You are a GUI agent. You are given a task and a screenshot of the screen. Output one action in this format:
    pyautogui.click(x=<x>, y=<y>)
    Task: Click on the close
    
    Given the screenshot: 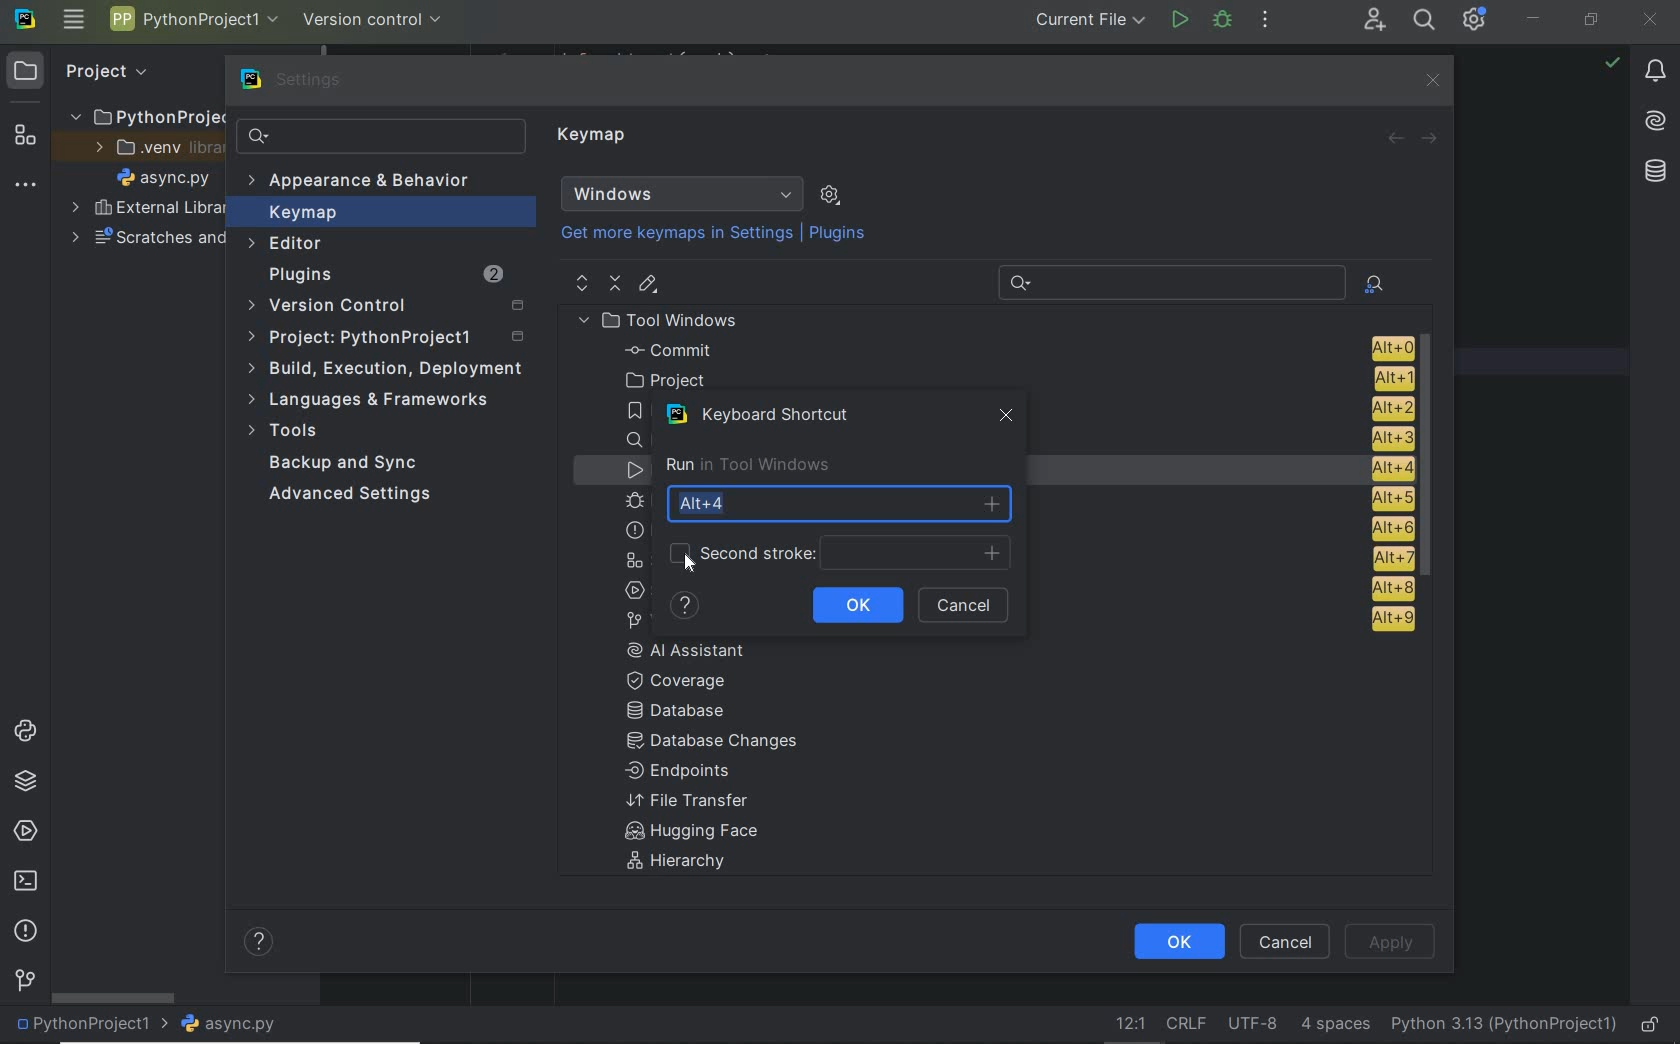 What is the action you would take?
    pyautogui.click(x=1431, y=80)
    